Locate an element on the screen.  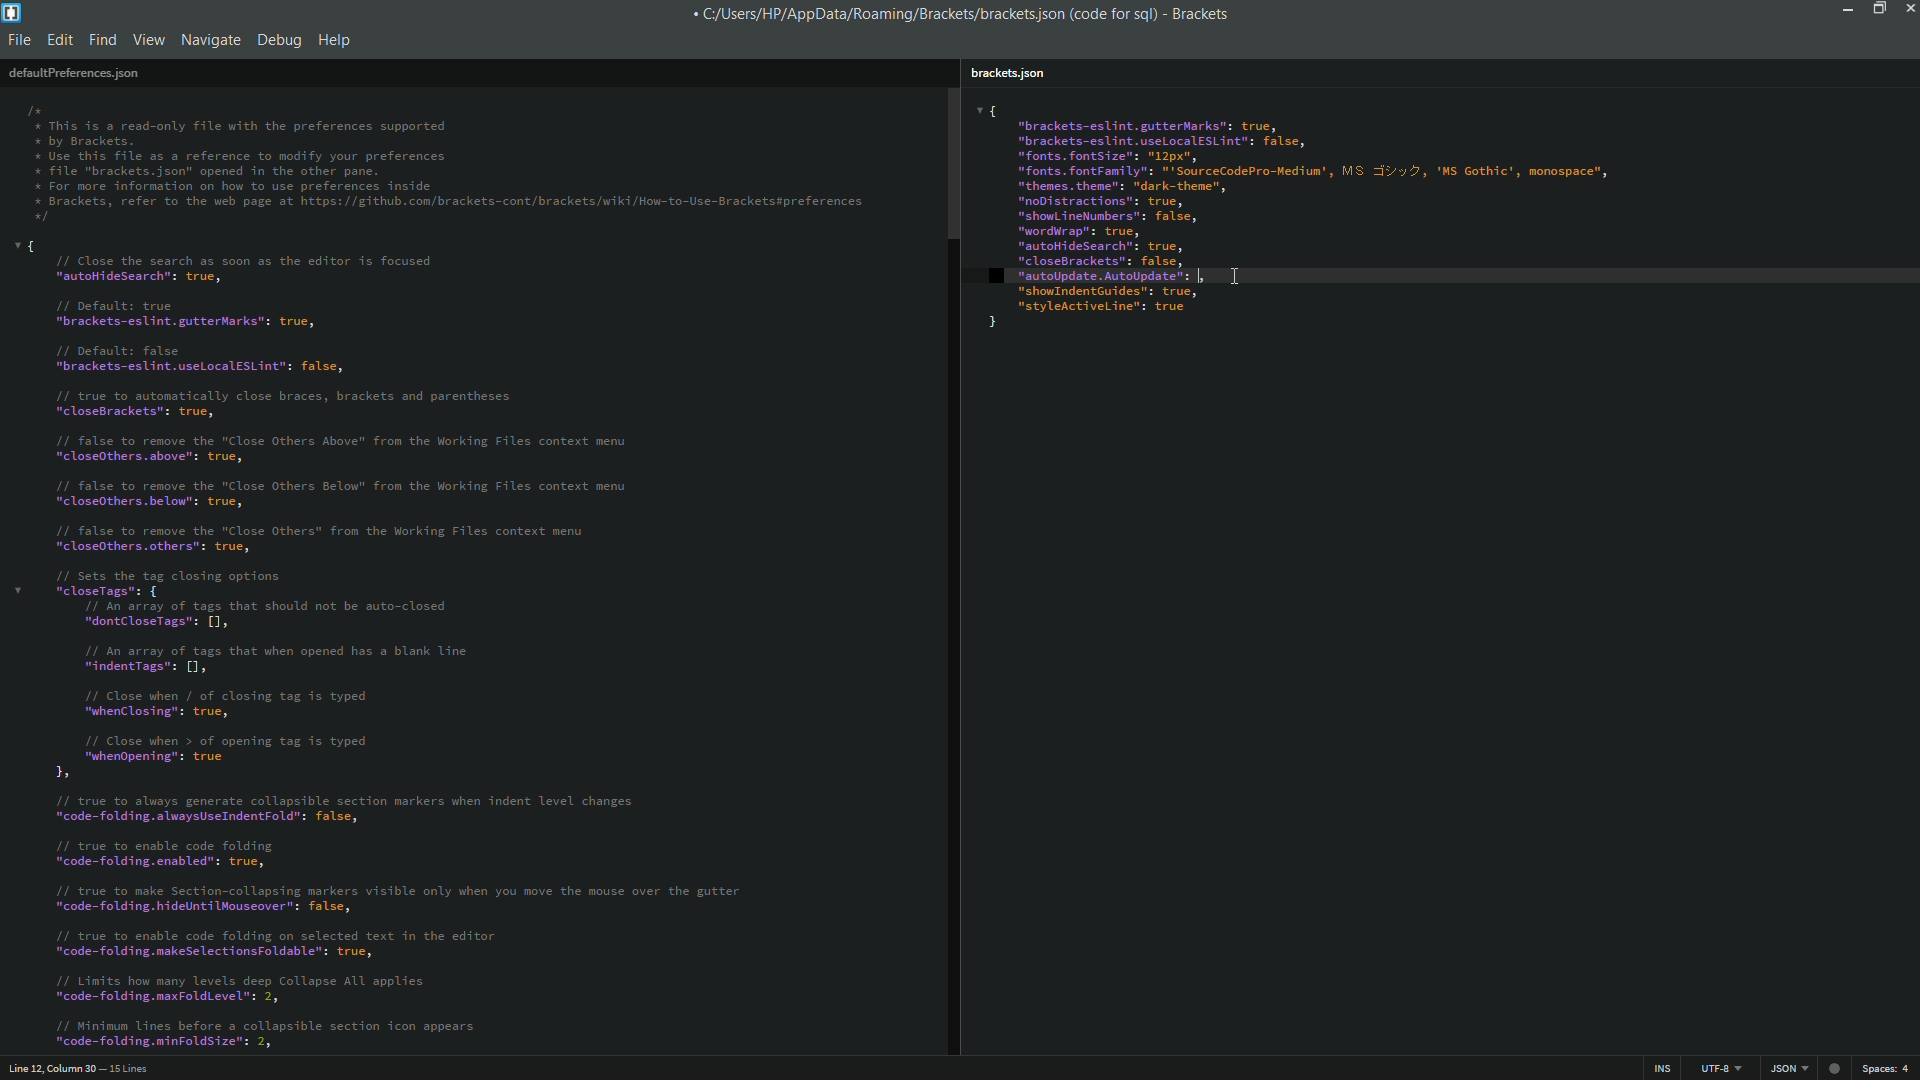
debug menu is located at coordinates (279, 37).